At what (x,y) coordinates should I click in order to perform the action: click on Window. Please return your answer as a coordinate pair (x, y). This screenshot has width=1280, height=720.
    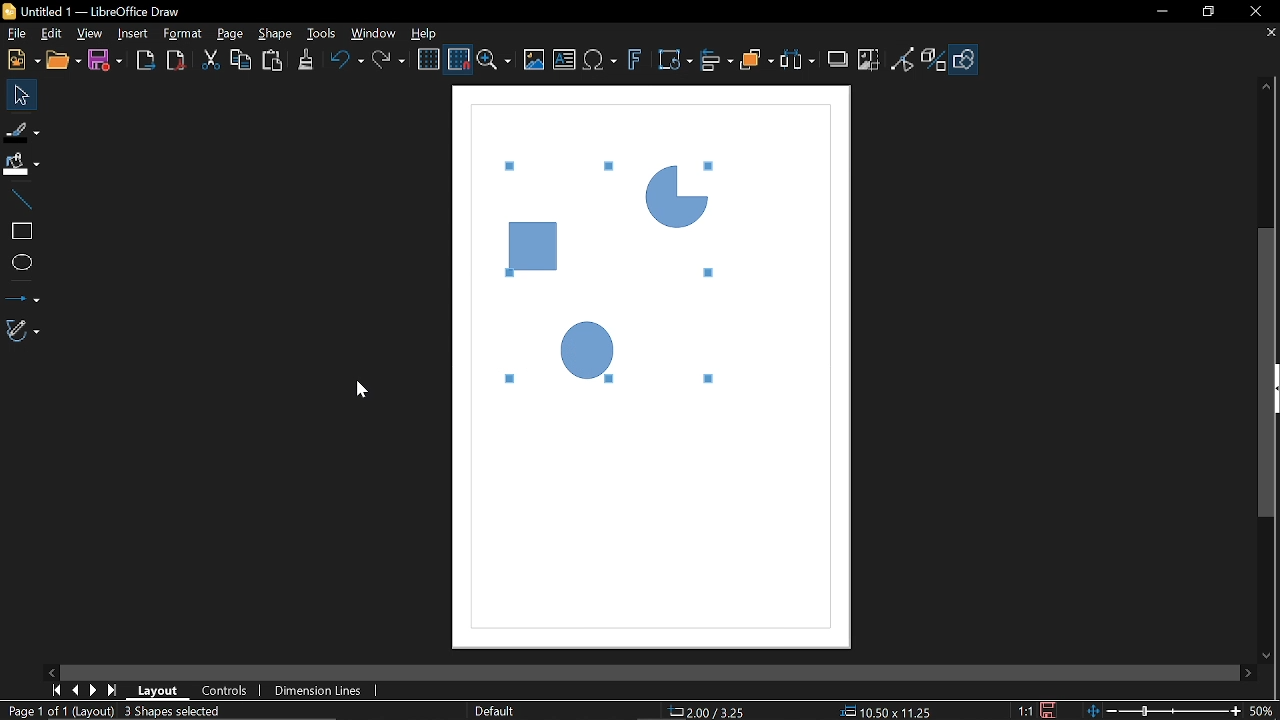
    Looking at the image, I should click on (373, 35).